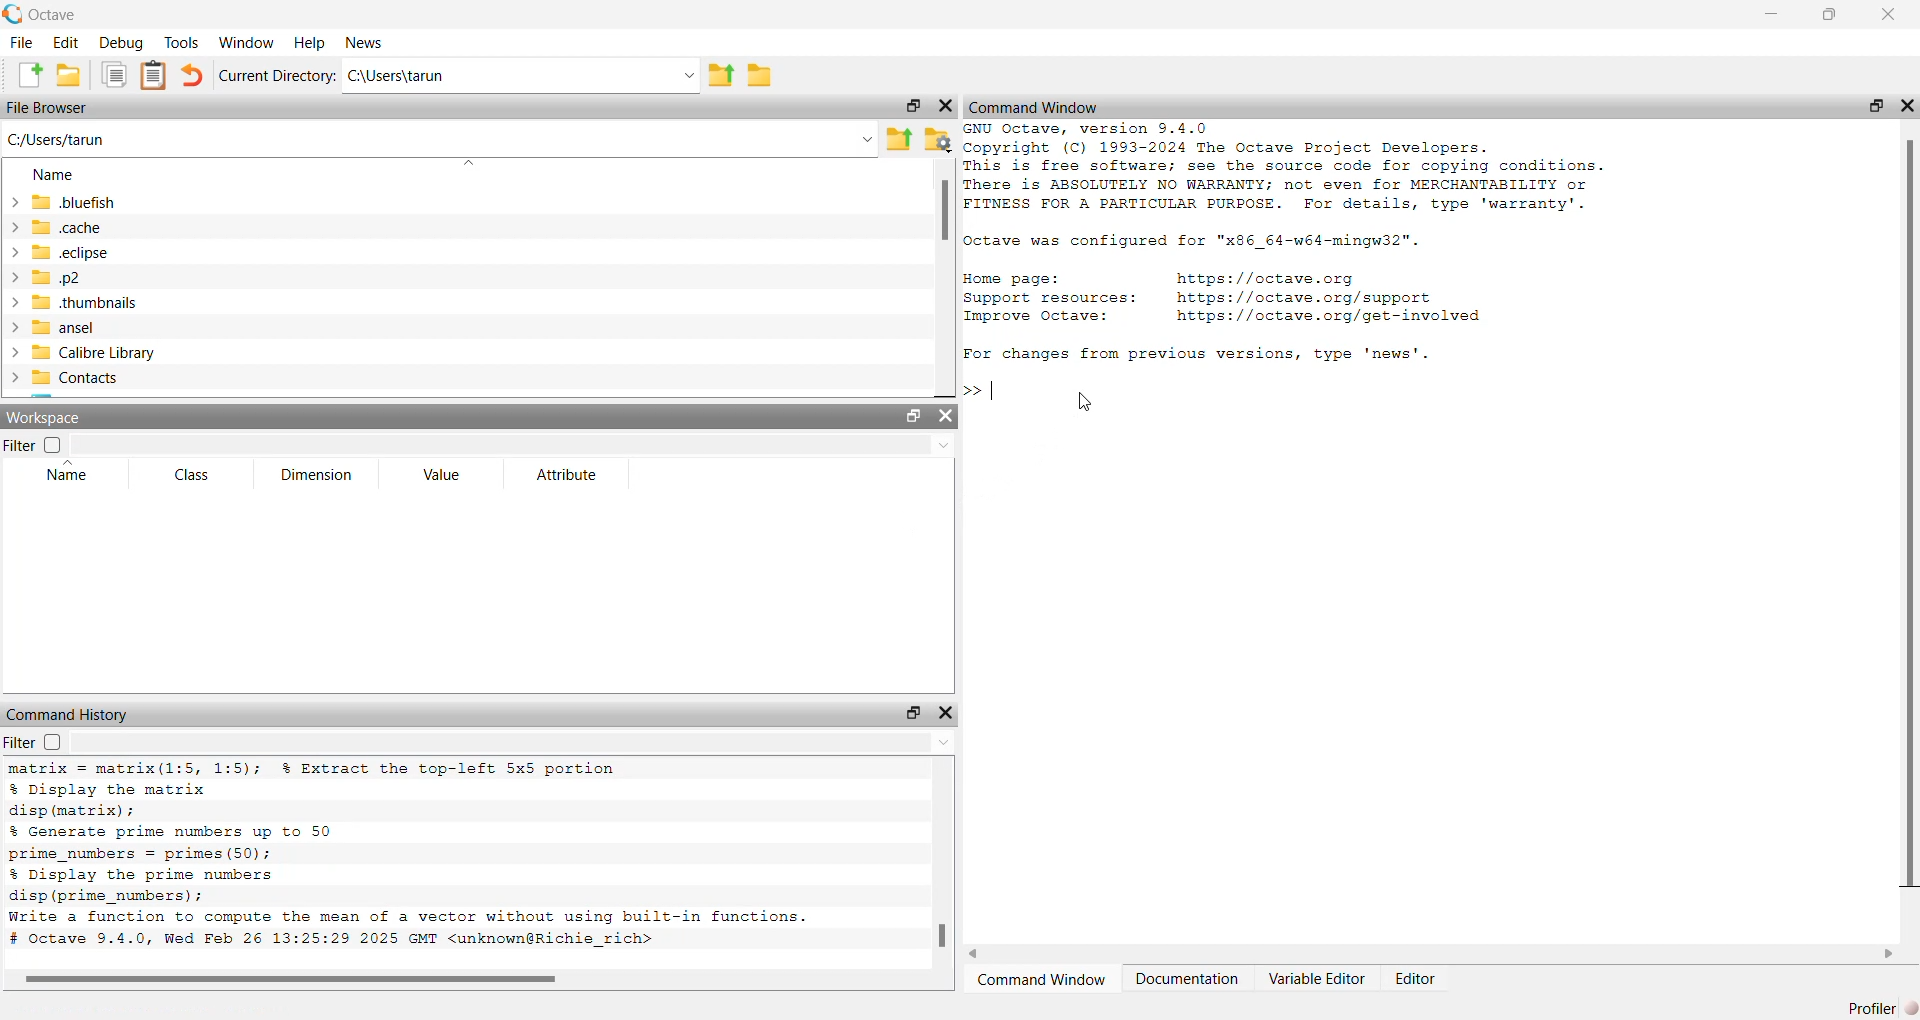  I want to click on calibre library, so click(95, 353).